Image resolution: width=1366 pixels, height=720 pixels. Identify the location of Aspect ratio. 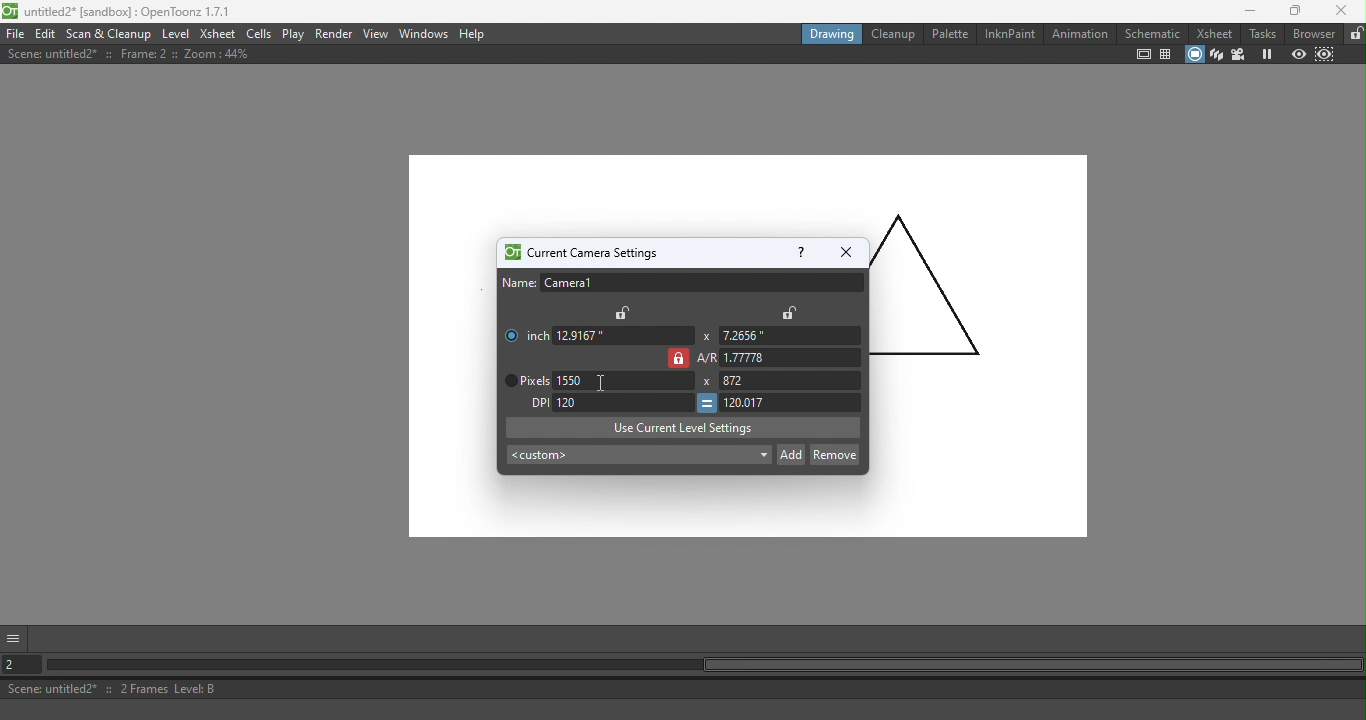
(780, 358).